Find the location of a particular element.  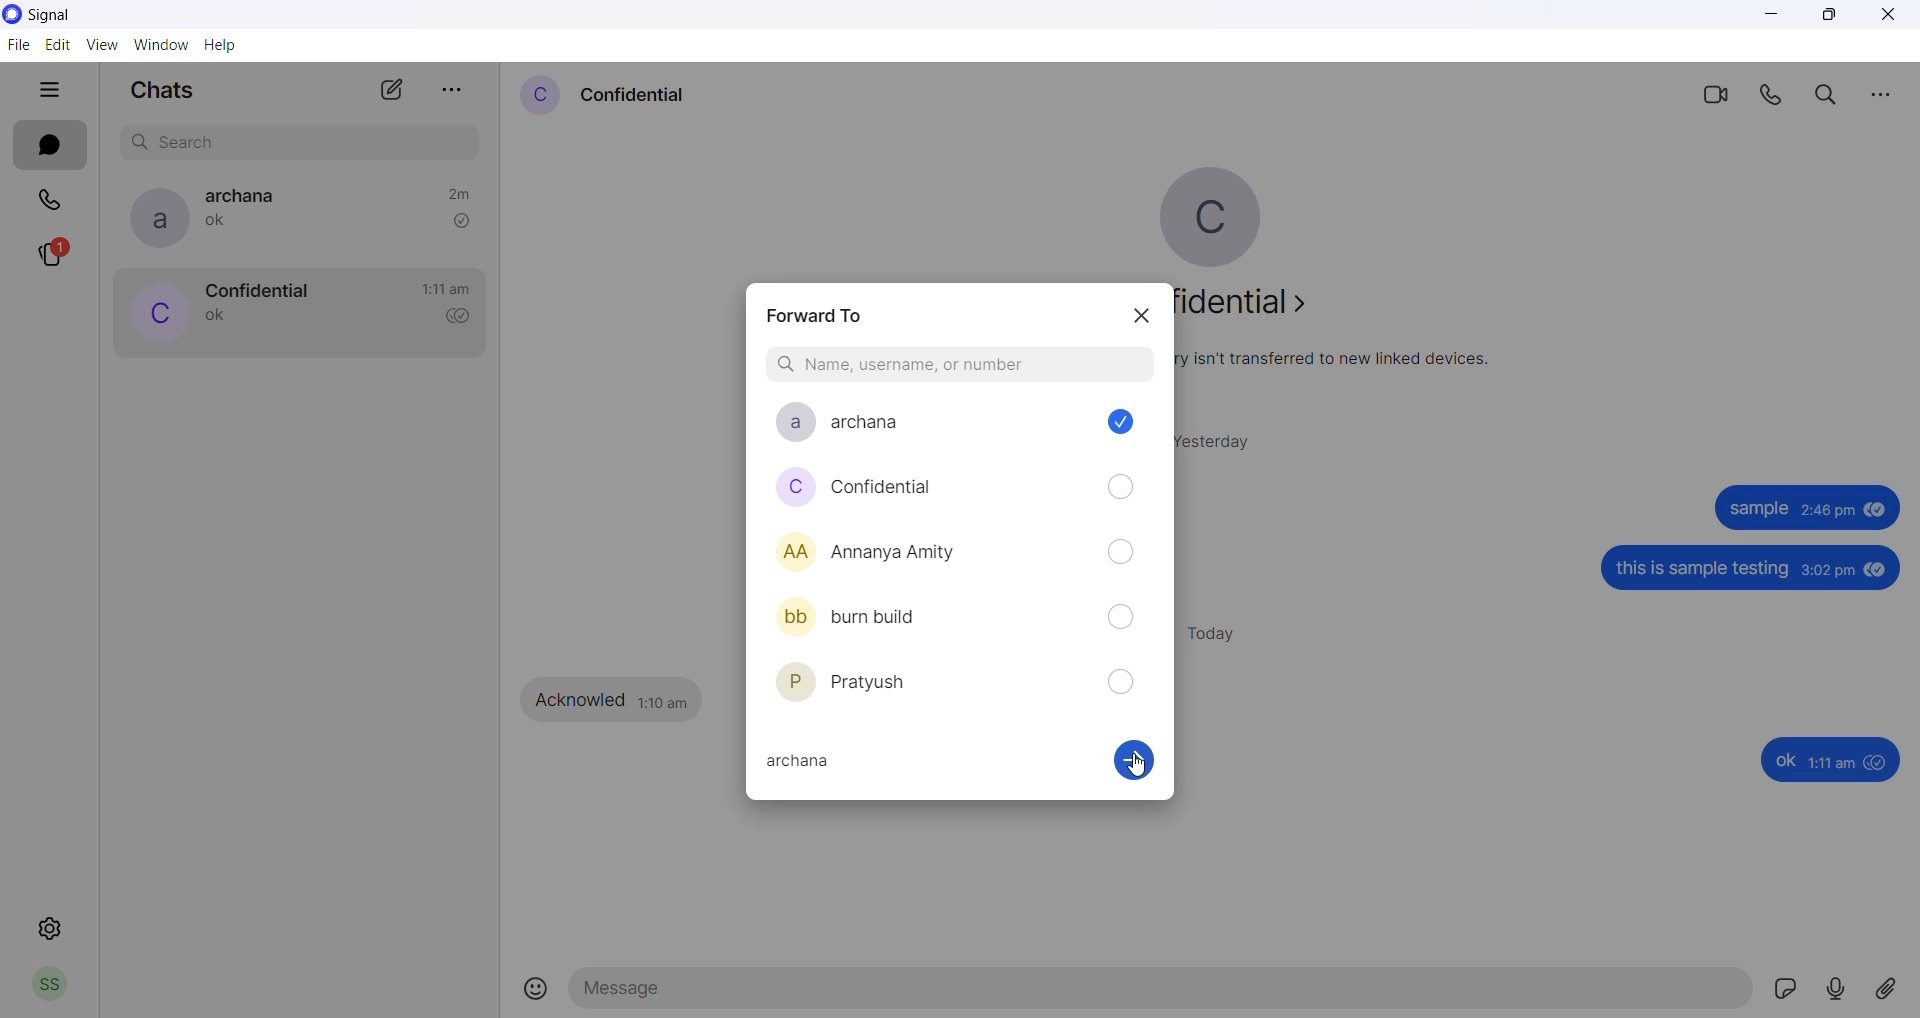

saved contacts is located at coordinates (955, 554).